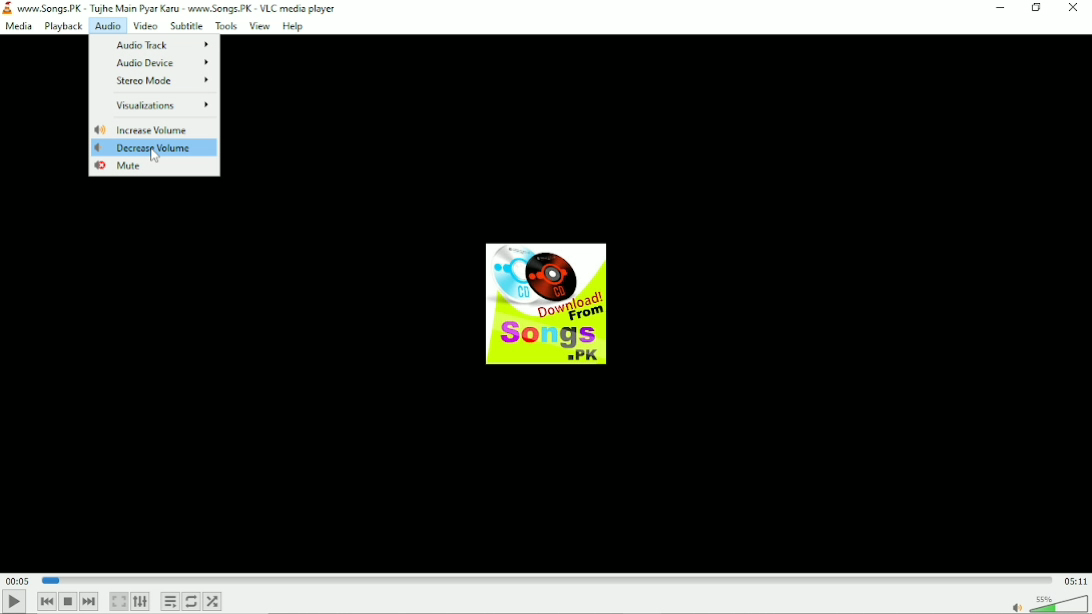  I want to click on Media, so click(19, 27).